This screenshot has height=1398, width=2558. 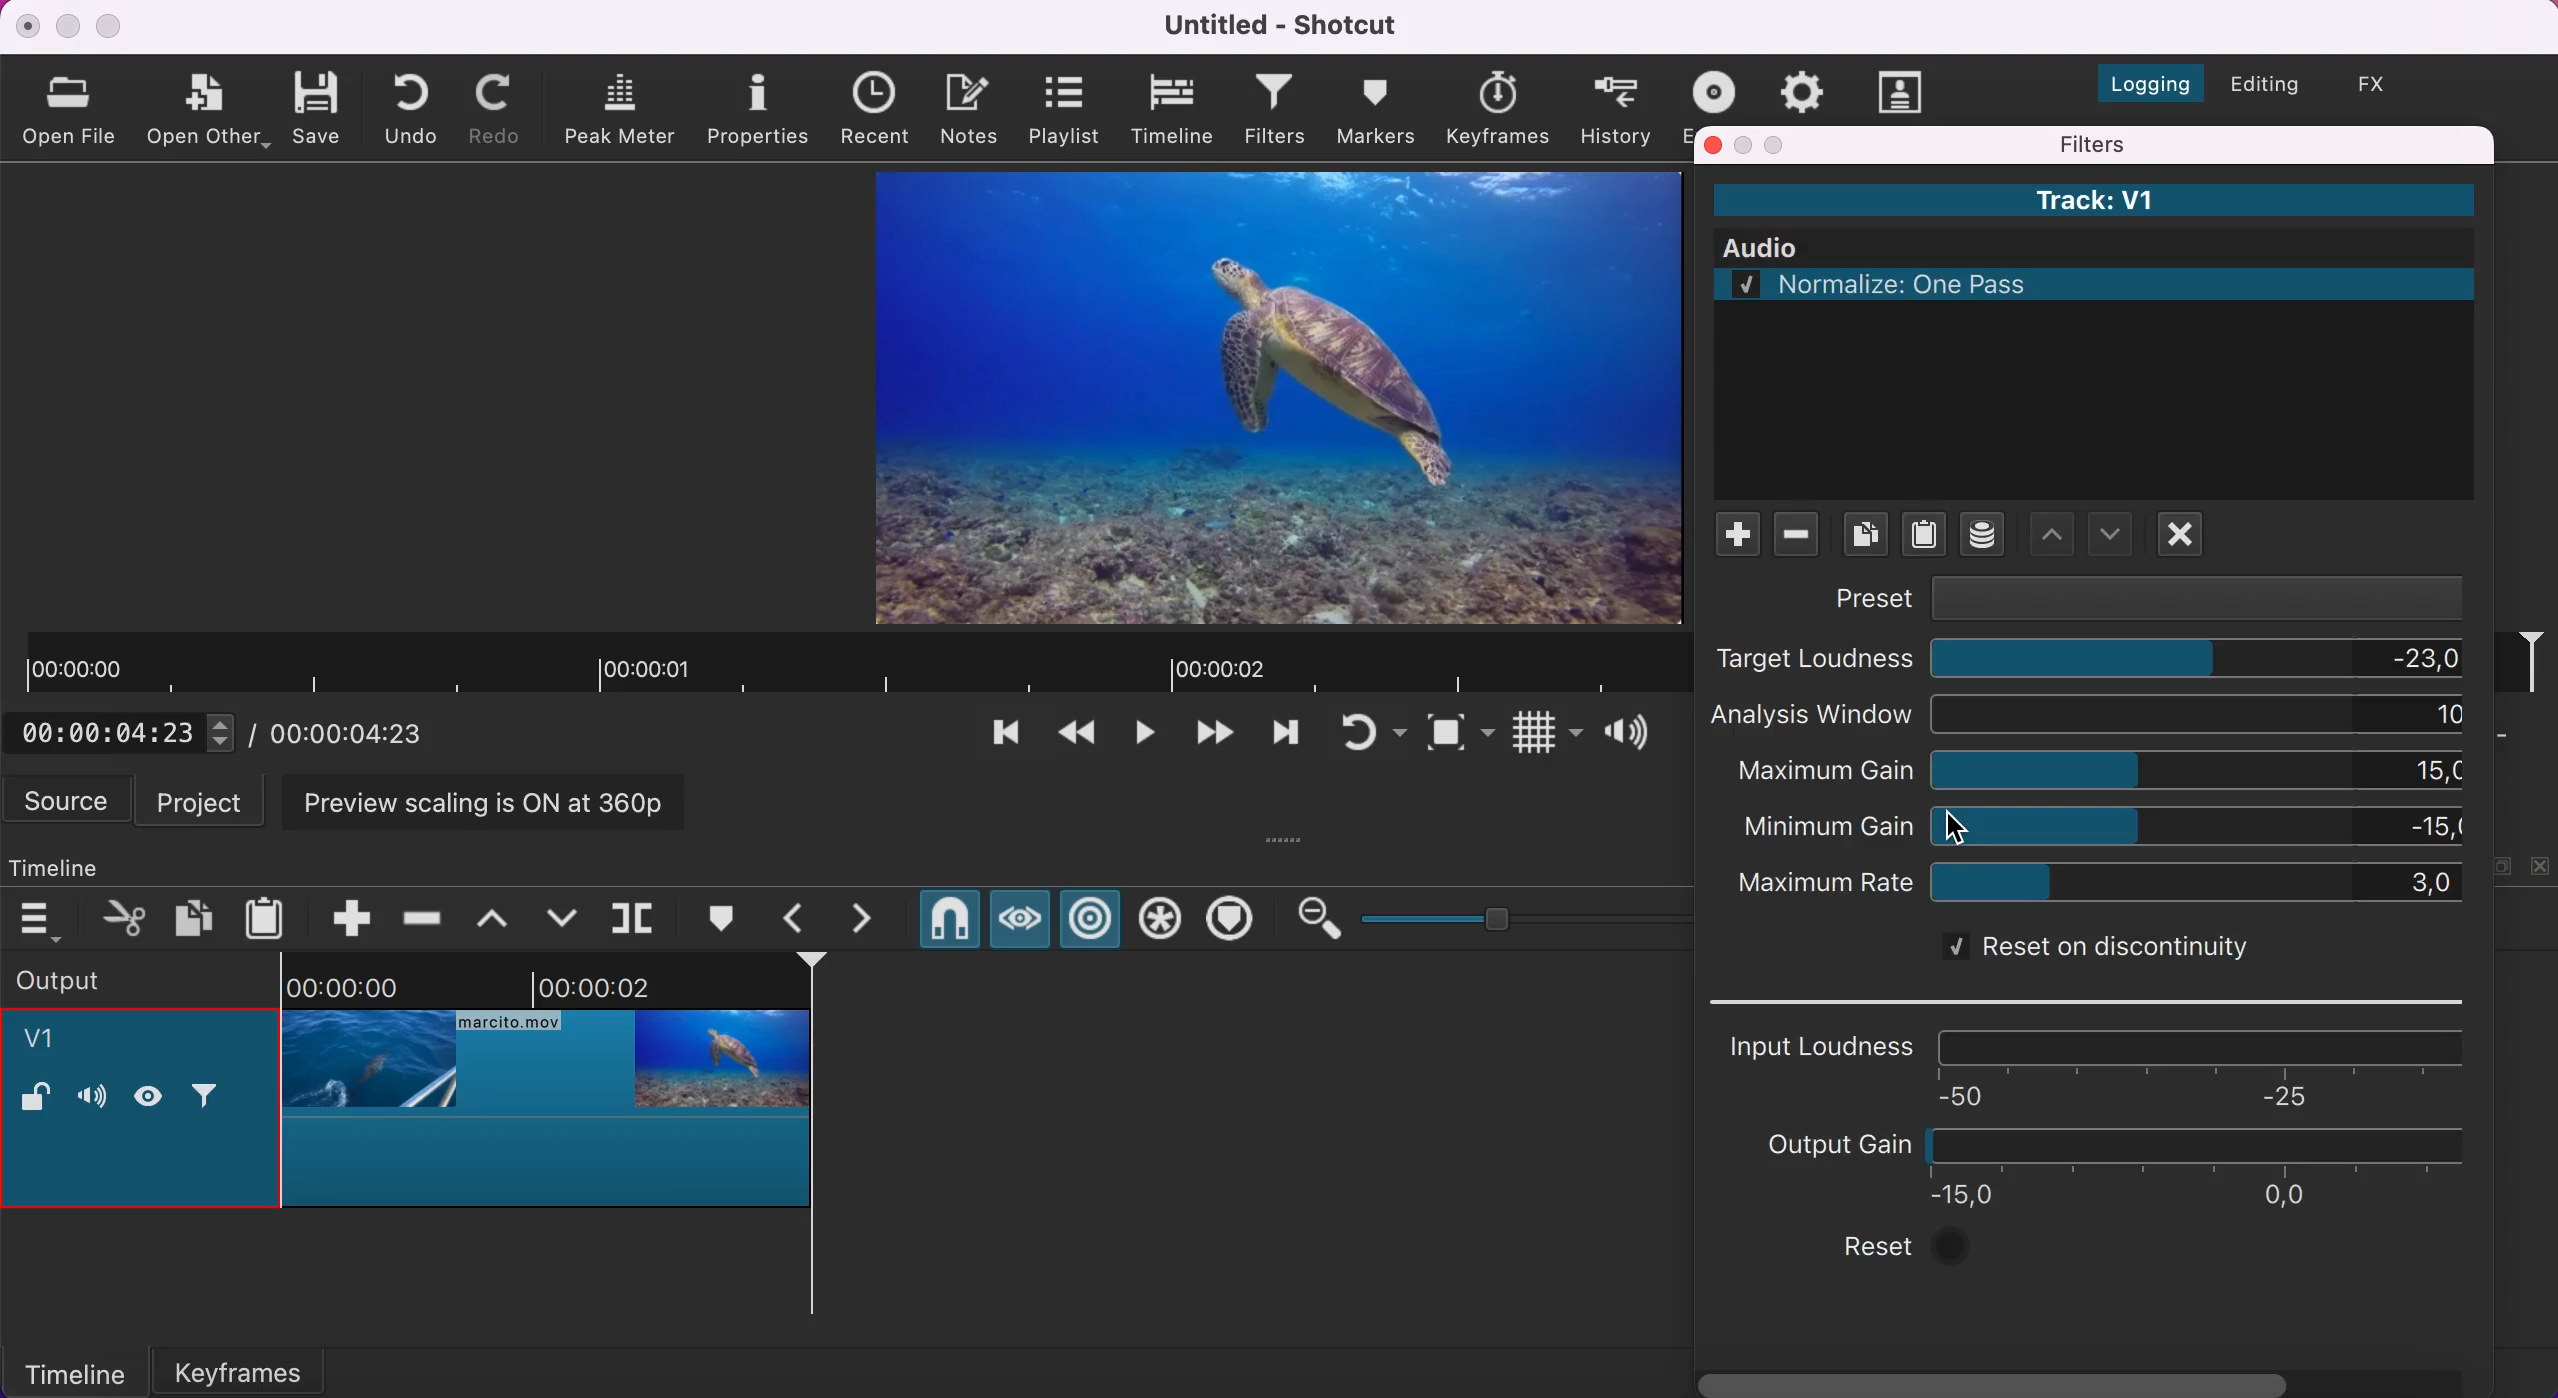 What do you see at coordinates (1255, 395) in the screenshot?
I see `clip` at bounding box center [1255, 395].